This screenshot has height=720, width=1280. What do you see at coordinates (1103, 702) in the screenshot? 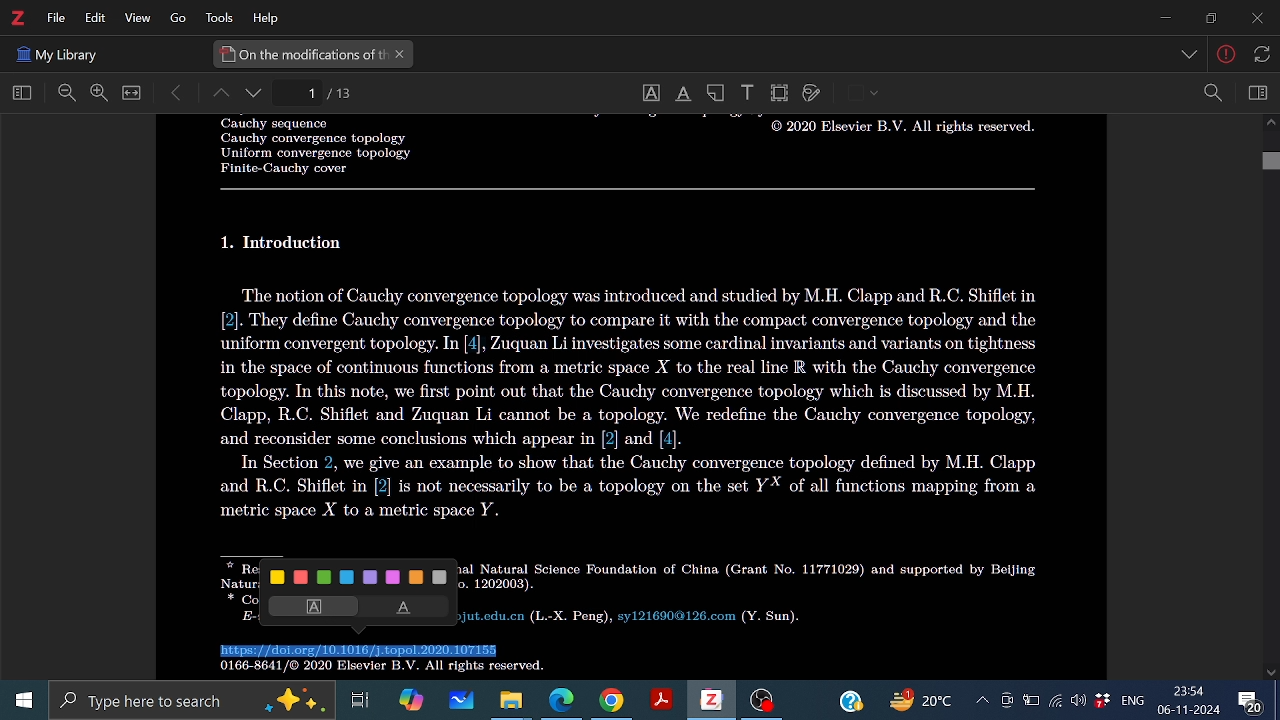
I see `dropbox` at bounding box center [1103, 702].